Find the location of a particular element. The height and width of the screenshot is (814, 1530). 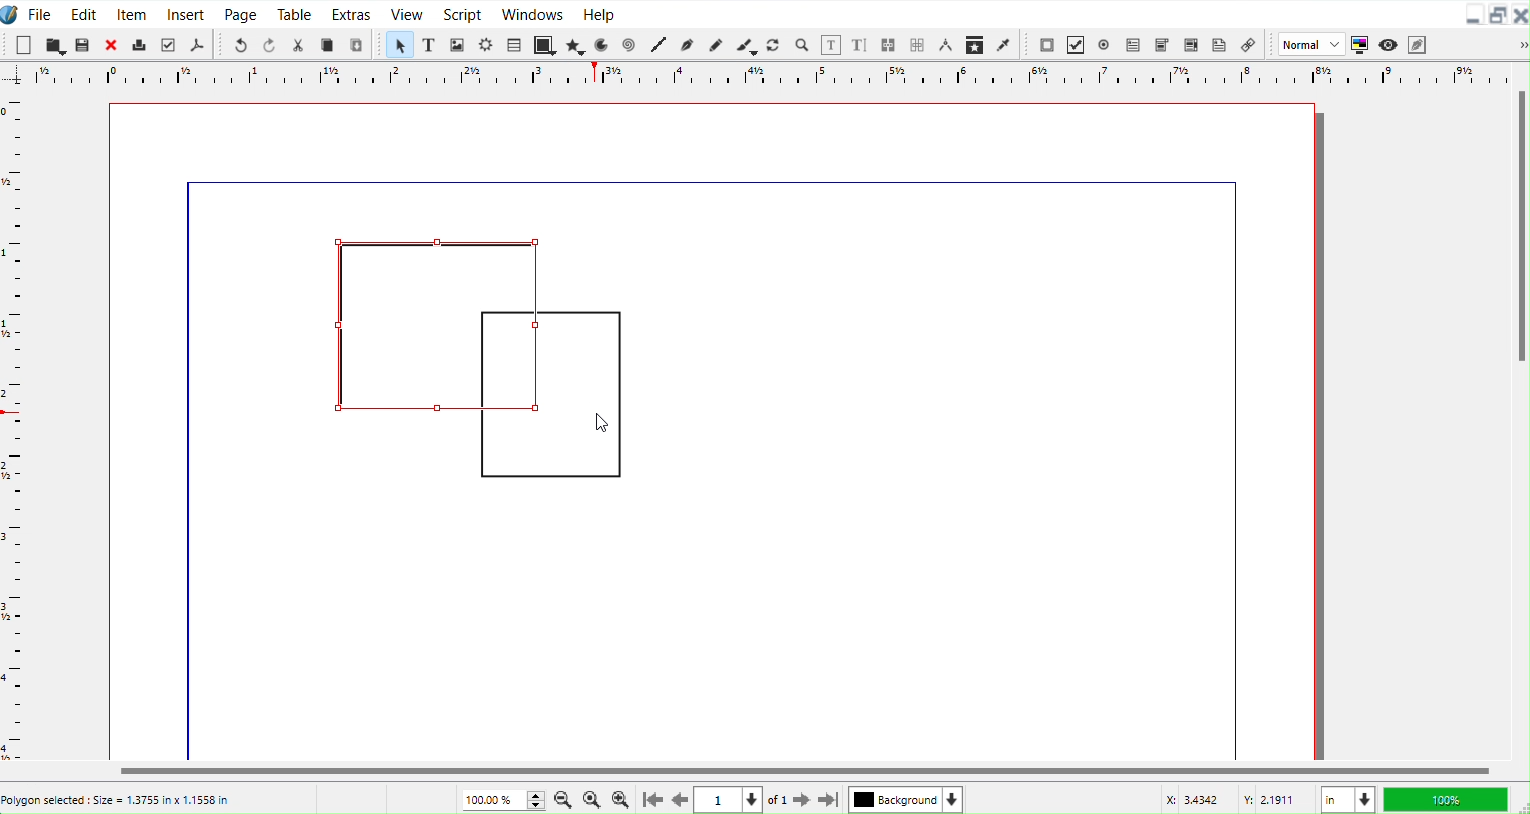

Normal is located at coordinates (1309, 44).